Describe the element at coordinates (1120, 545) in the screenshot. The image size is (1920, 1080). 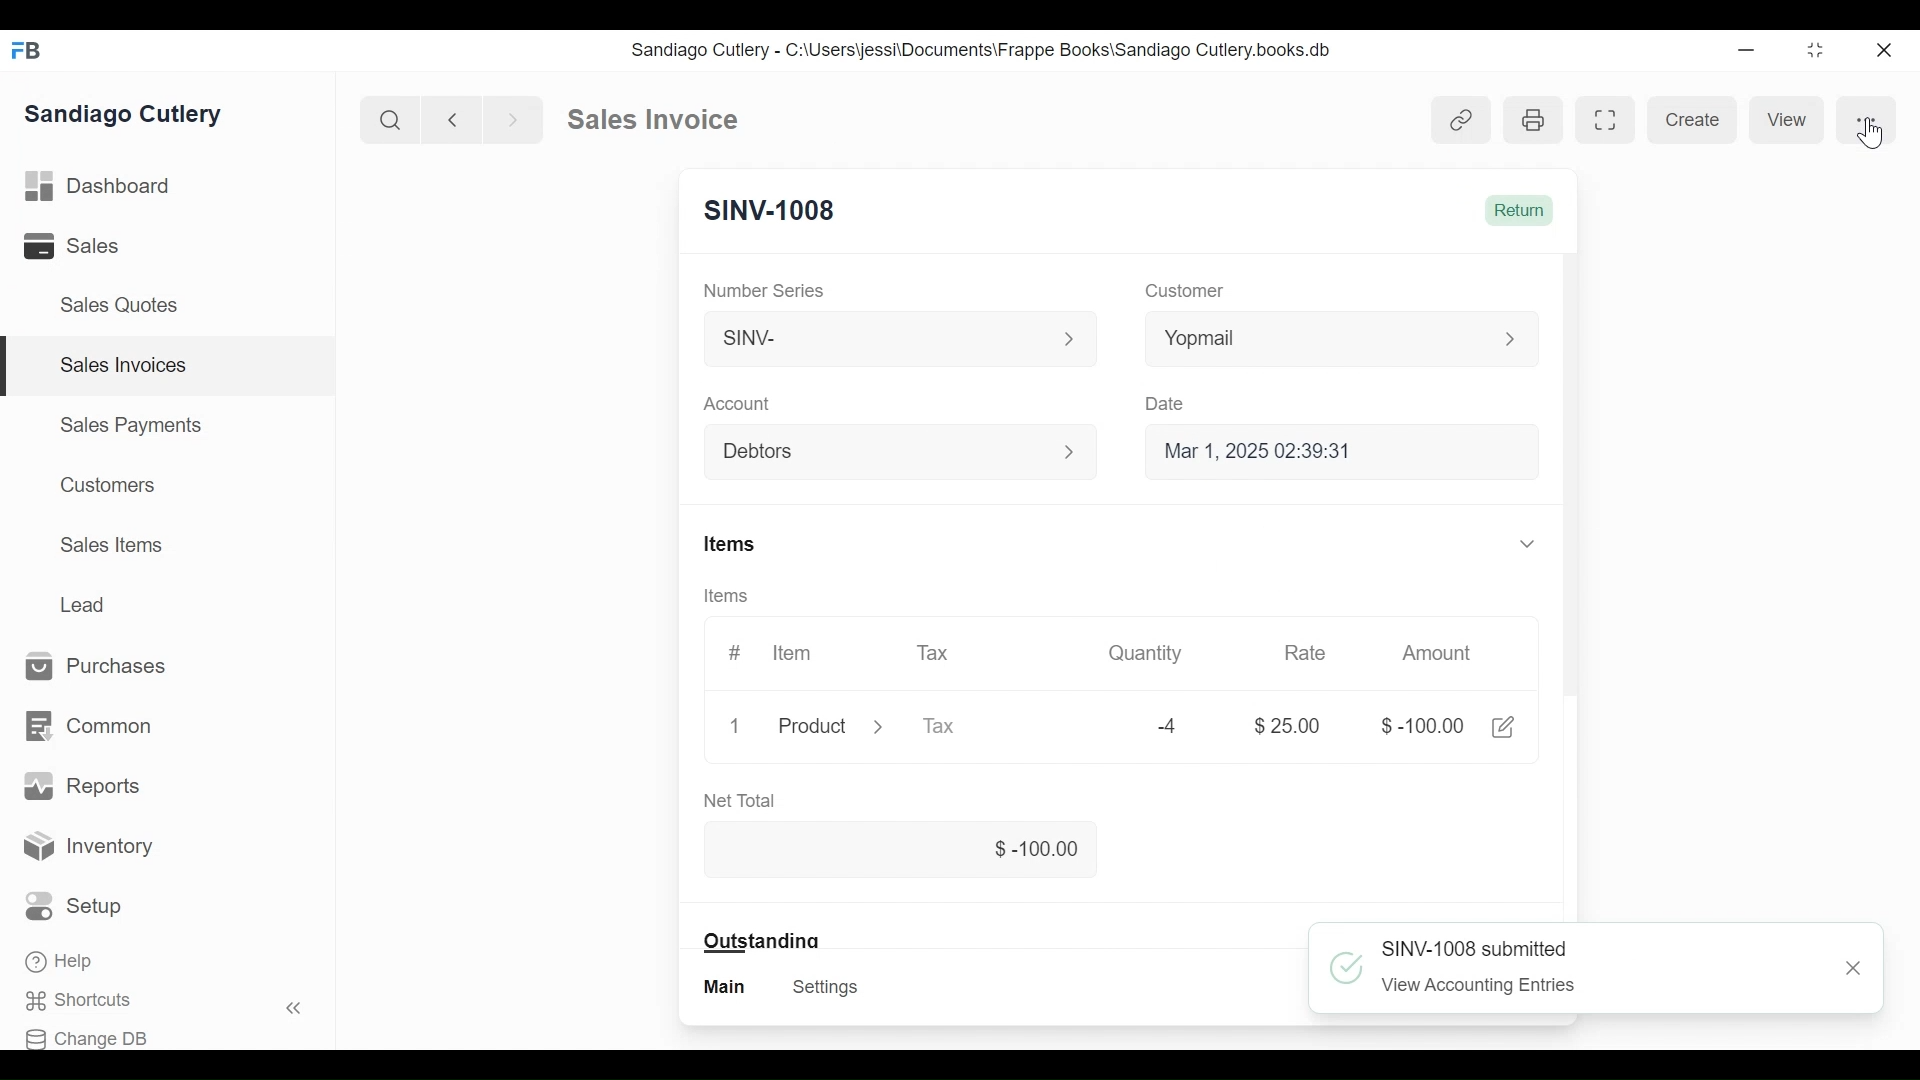
I see `Items` at that location.